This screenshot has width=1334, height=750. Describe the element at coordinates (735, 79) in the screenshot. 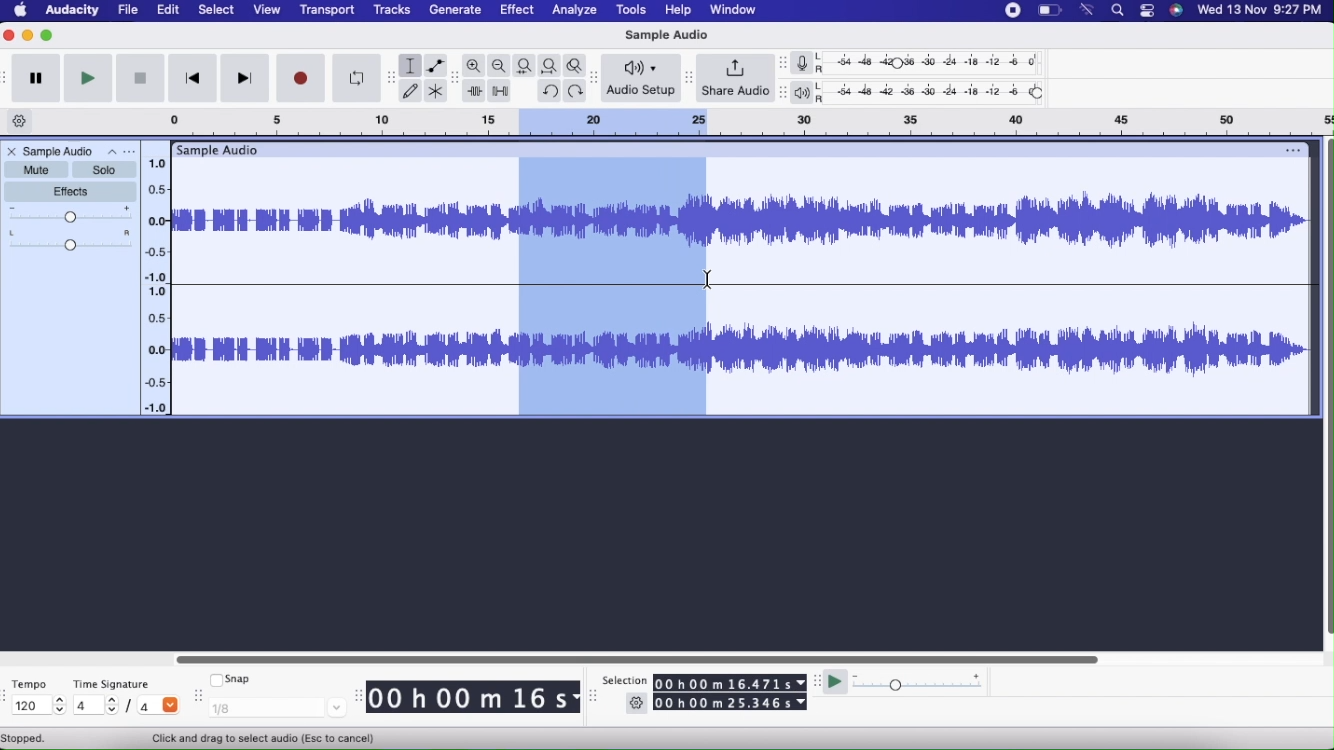

I see `Share Audio` at that location.